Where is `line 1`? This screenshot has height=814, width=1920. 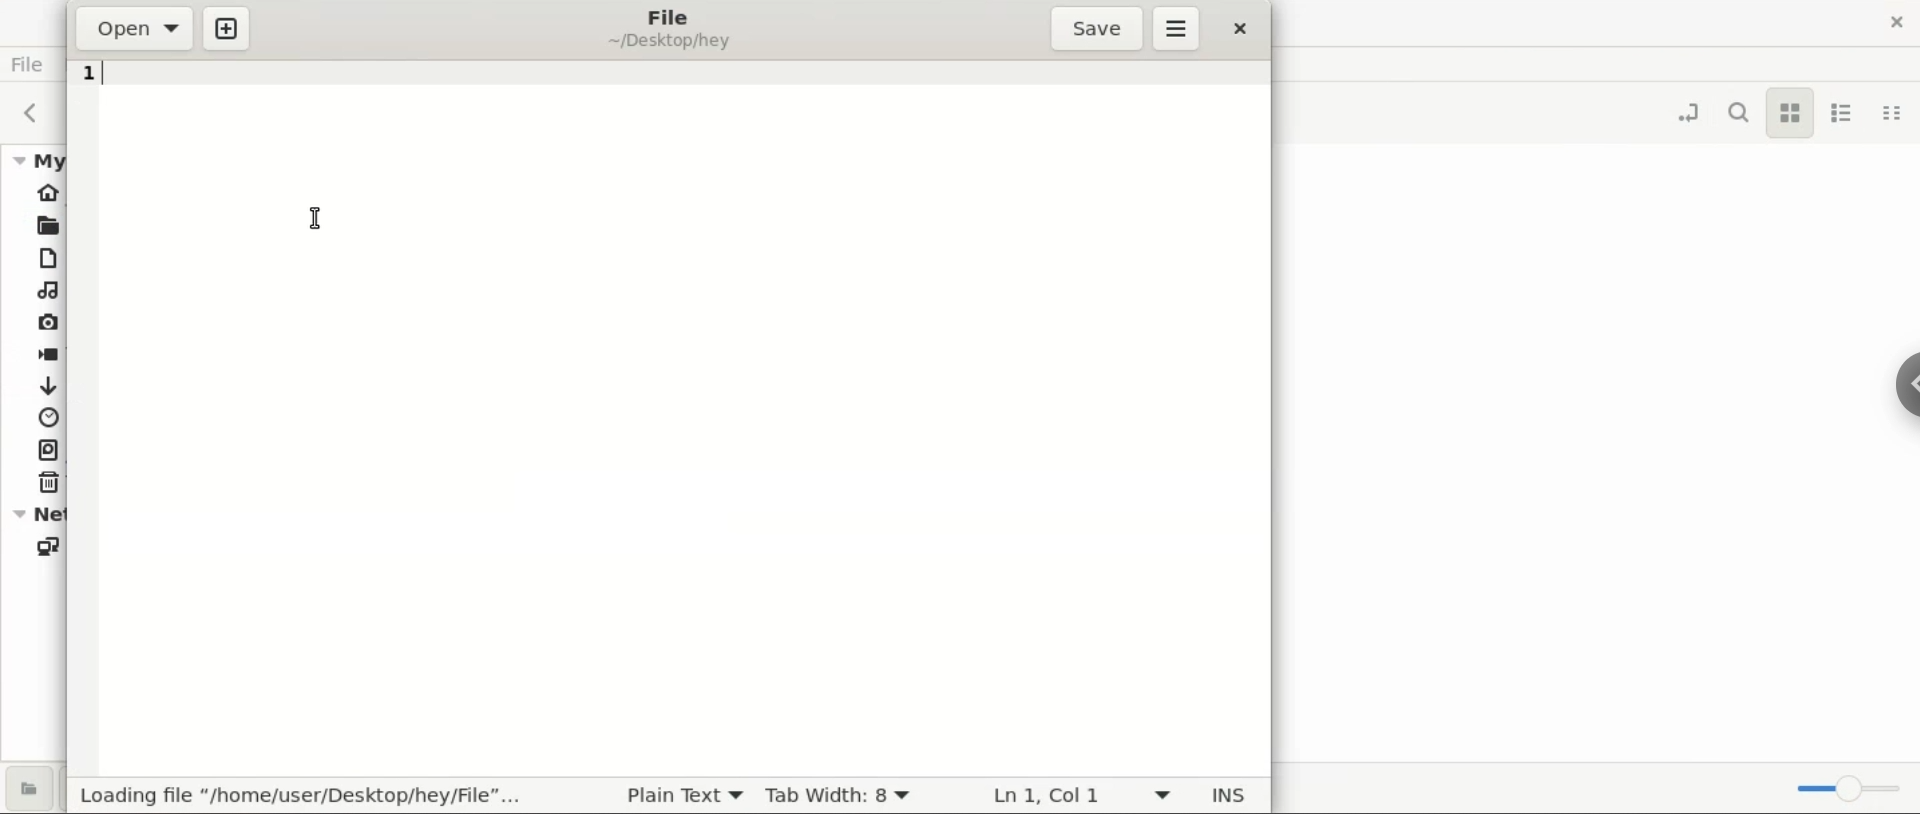 line 1 is located at coordinates (94, 73).